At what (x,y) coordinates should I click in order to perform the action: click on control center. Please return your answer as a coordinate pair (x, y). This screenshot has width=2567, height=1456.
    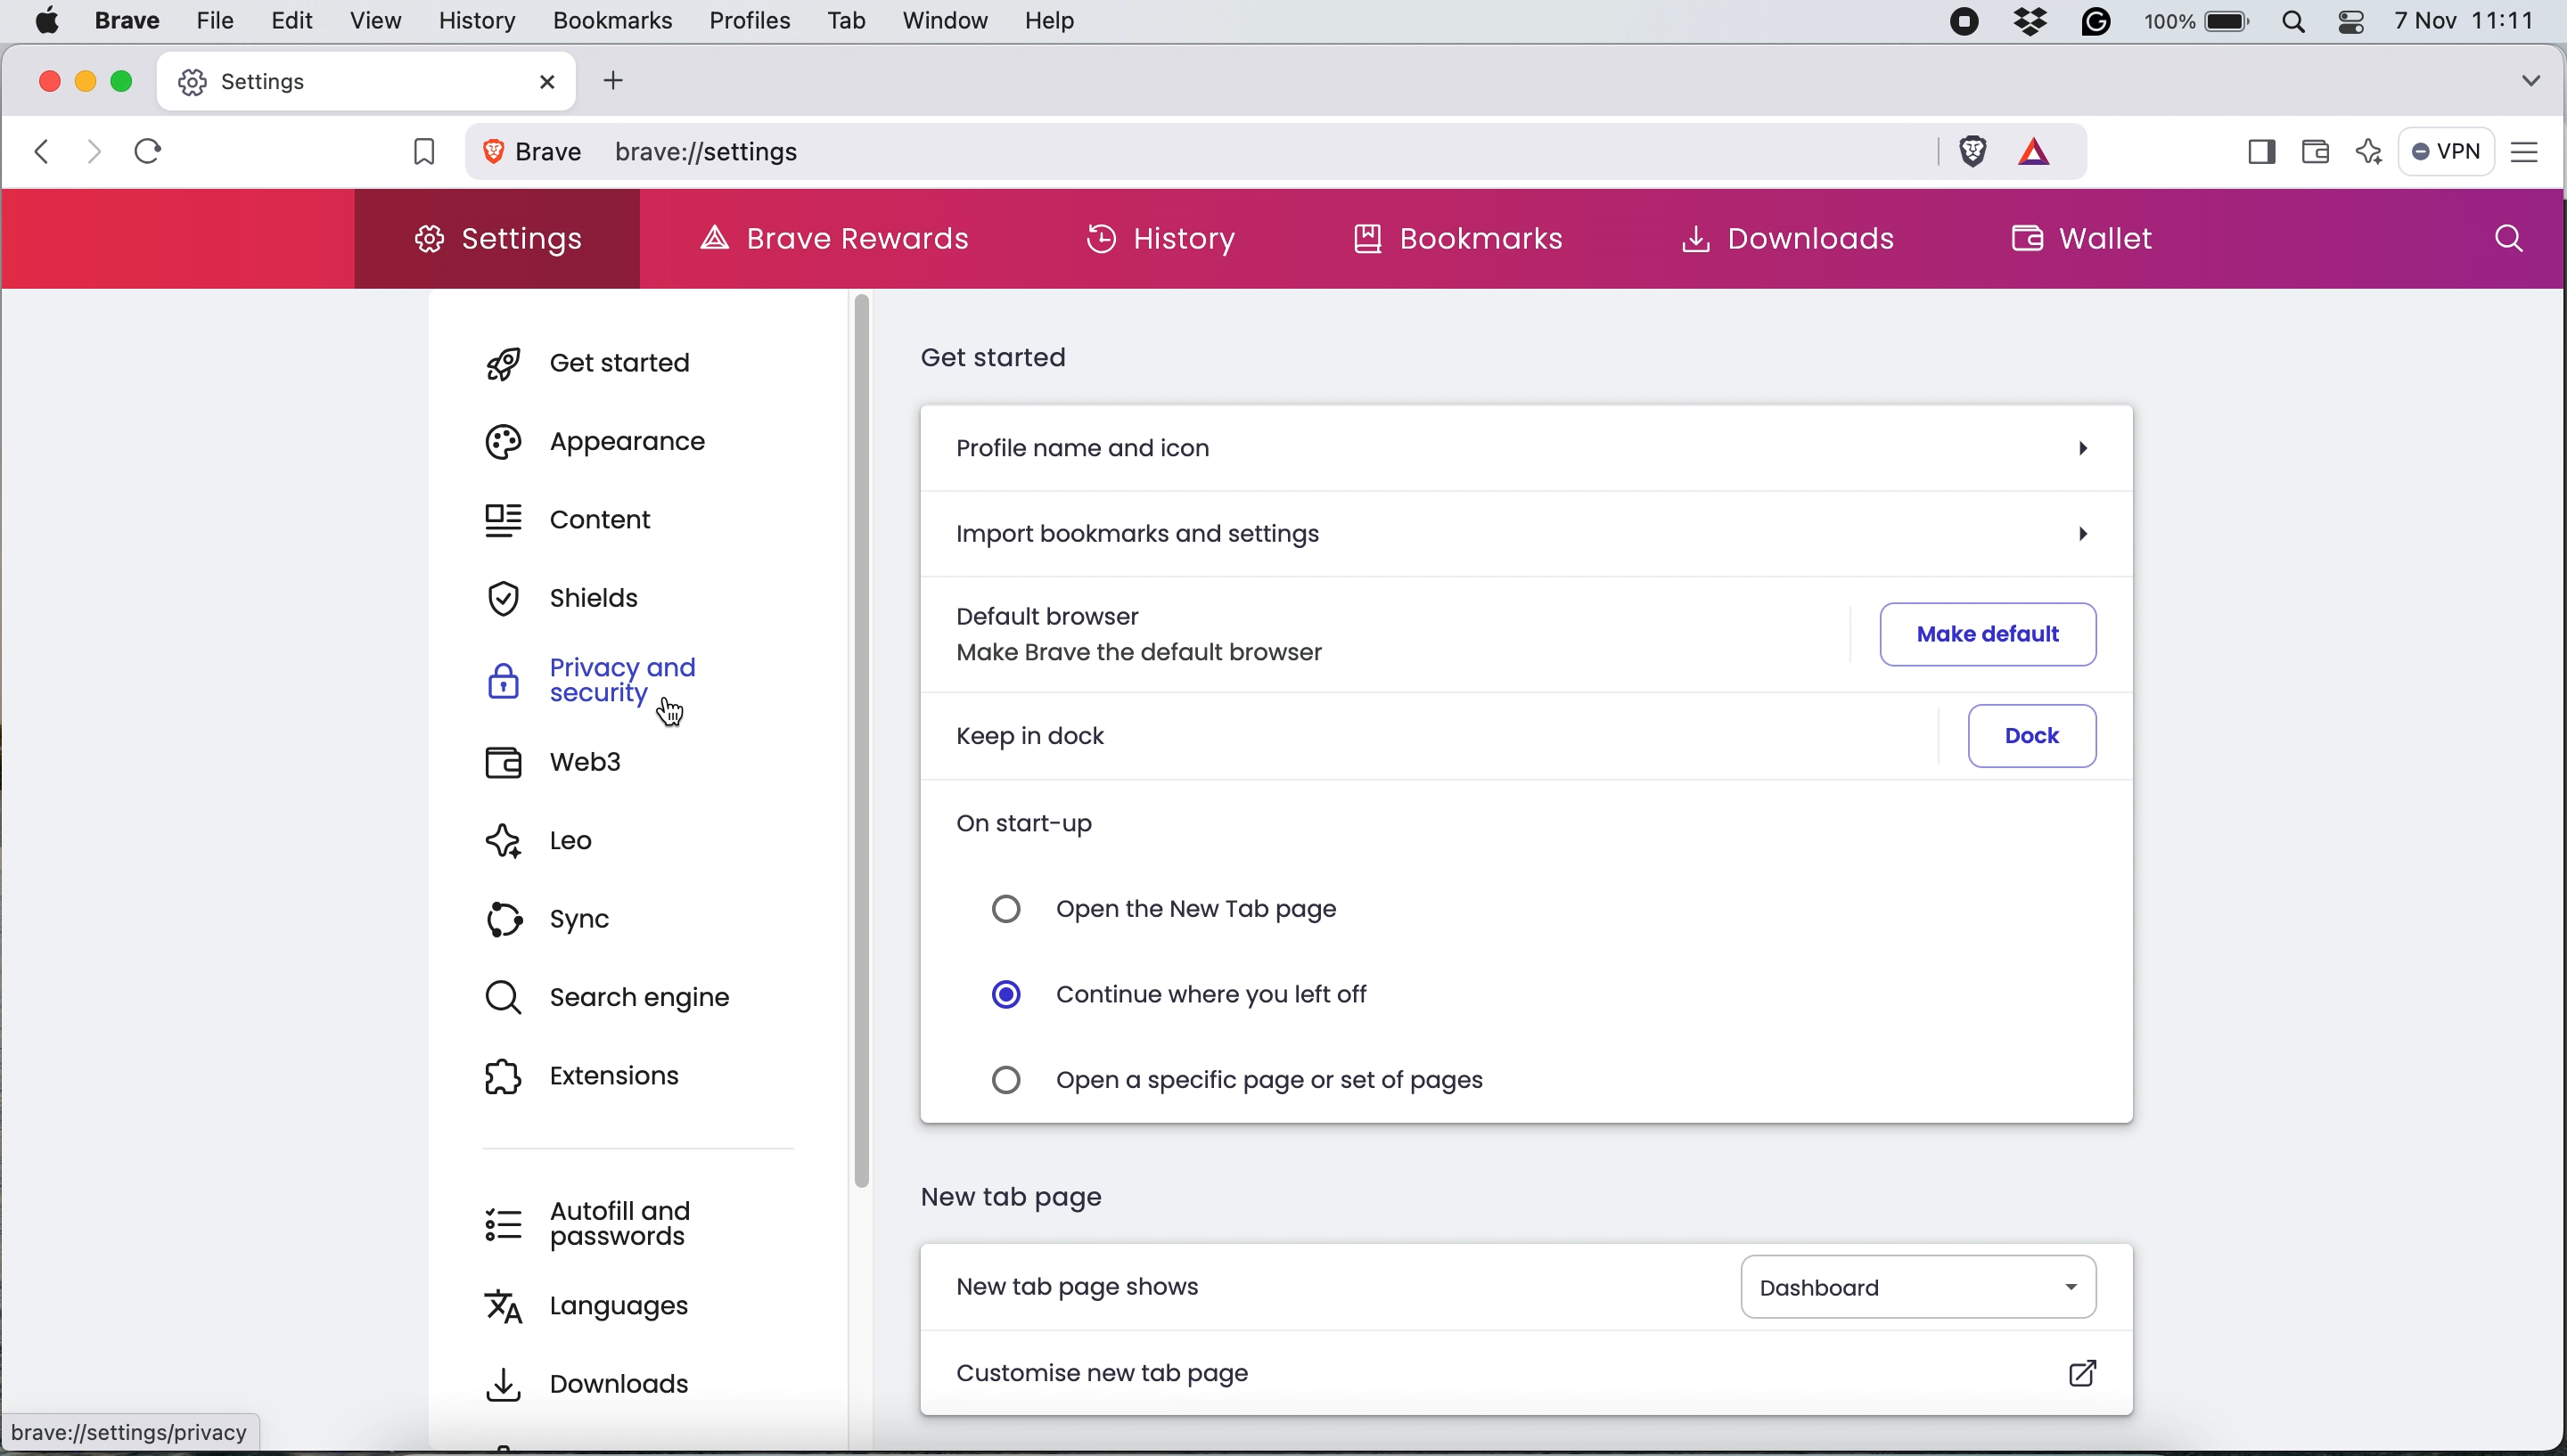
    Looking at the image, I should click on (2358, 22).